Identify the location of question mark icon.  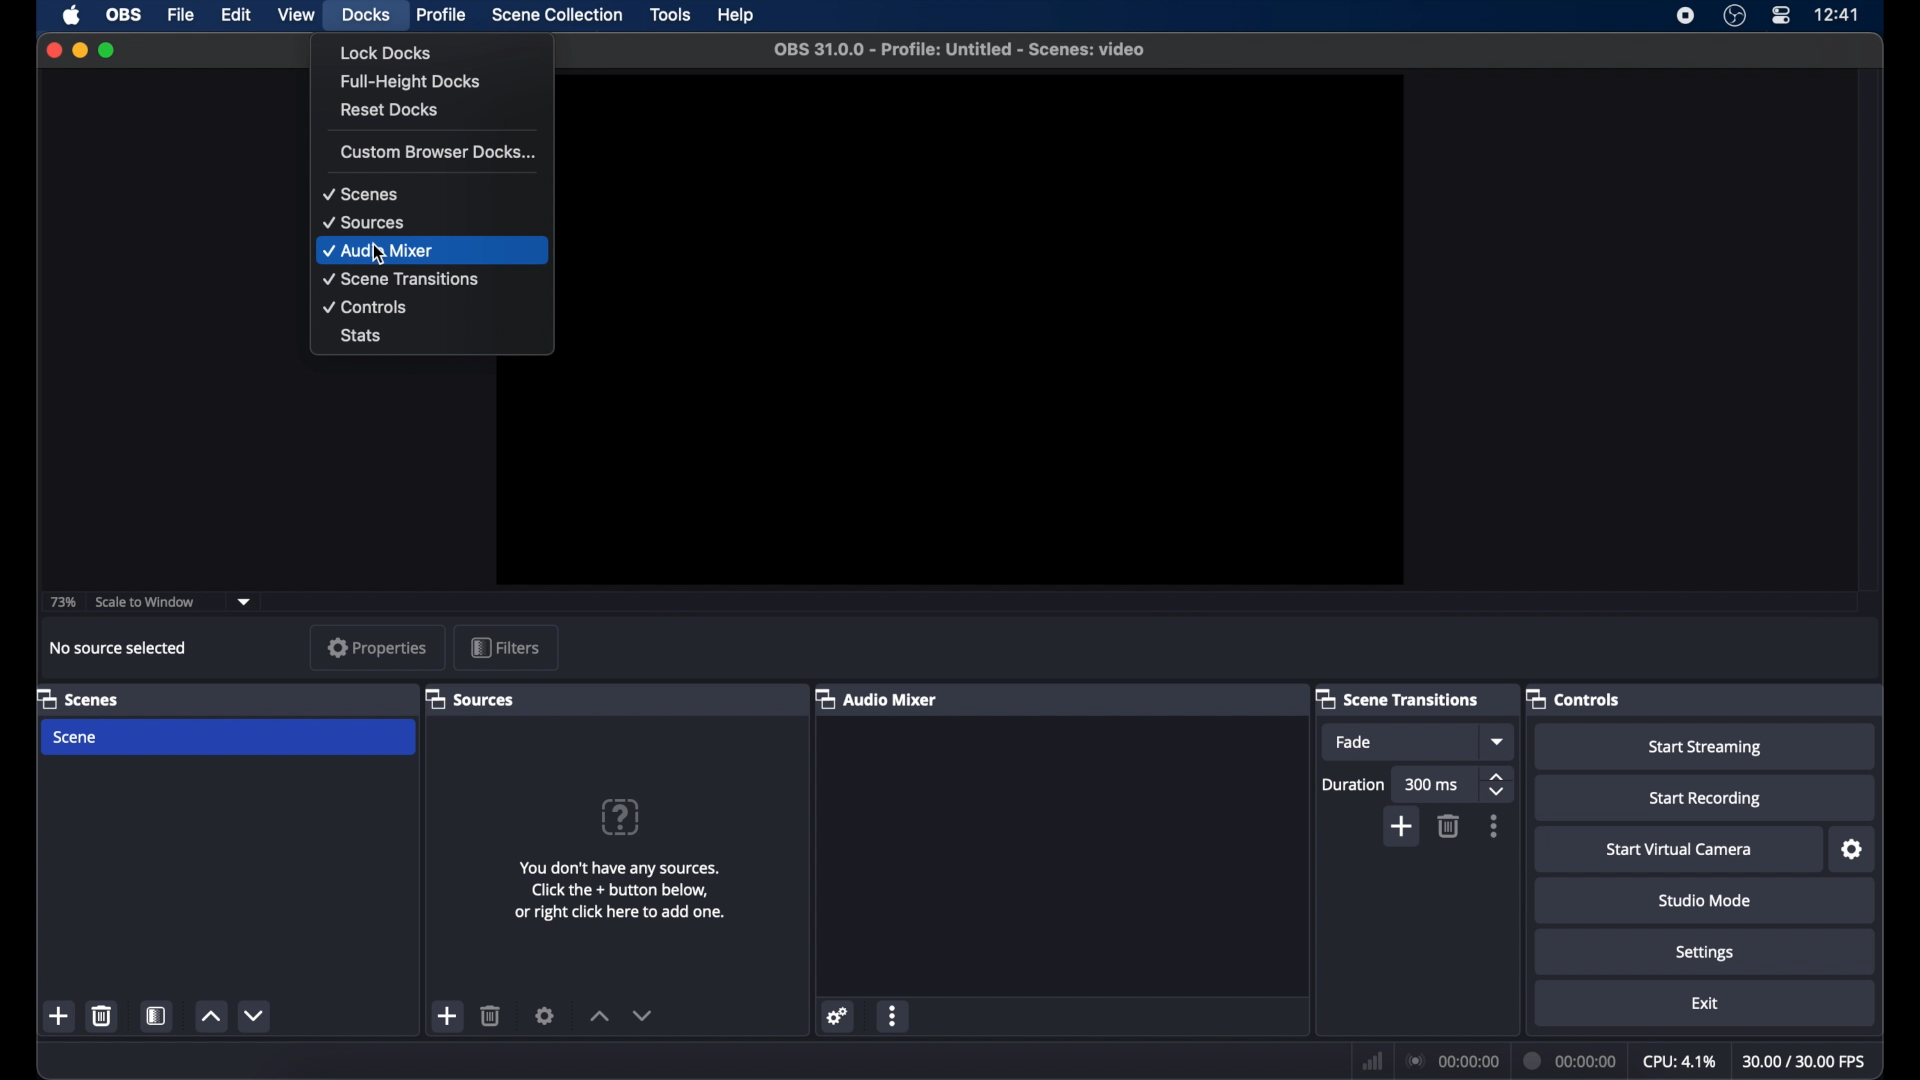
(619, 818).